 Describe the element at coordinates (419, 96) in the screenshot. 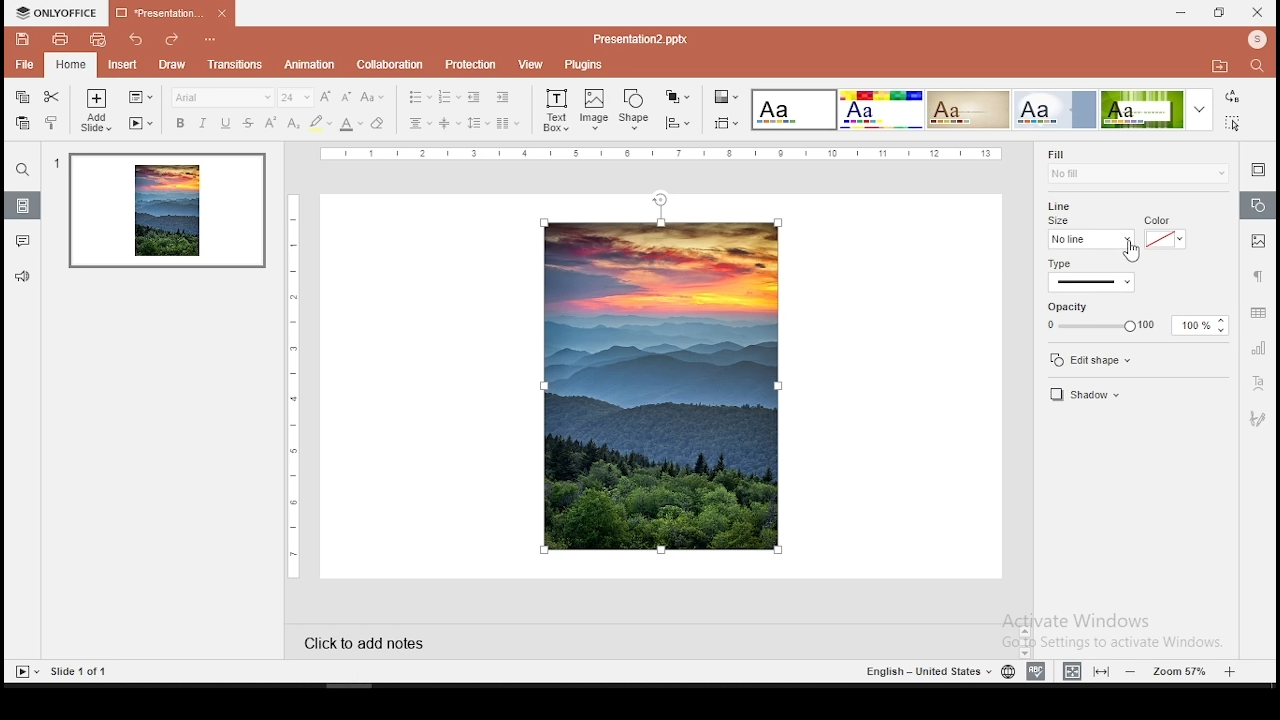

I see `bullets` at that location.